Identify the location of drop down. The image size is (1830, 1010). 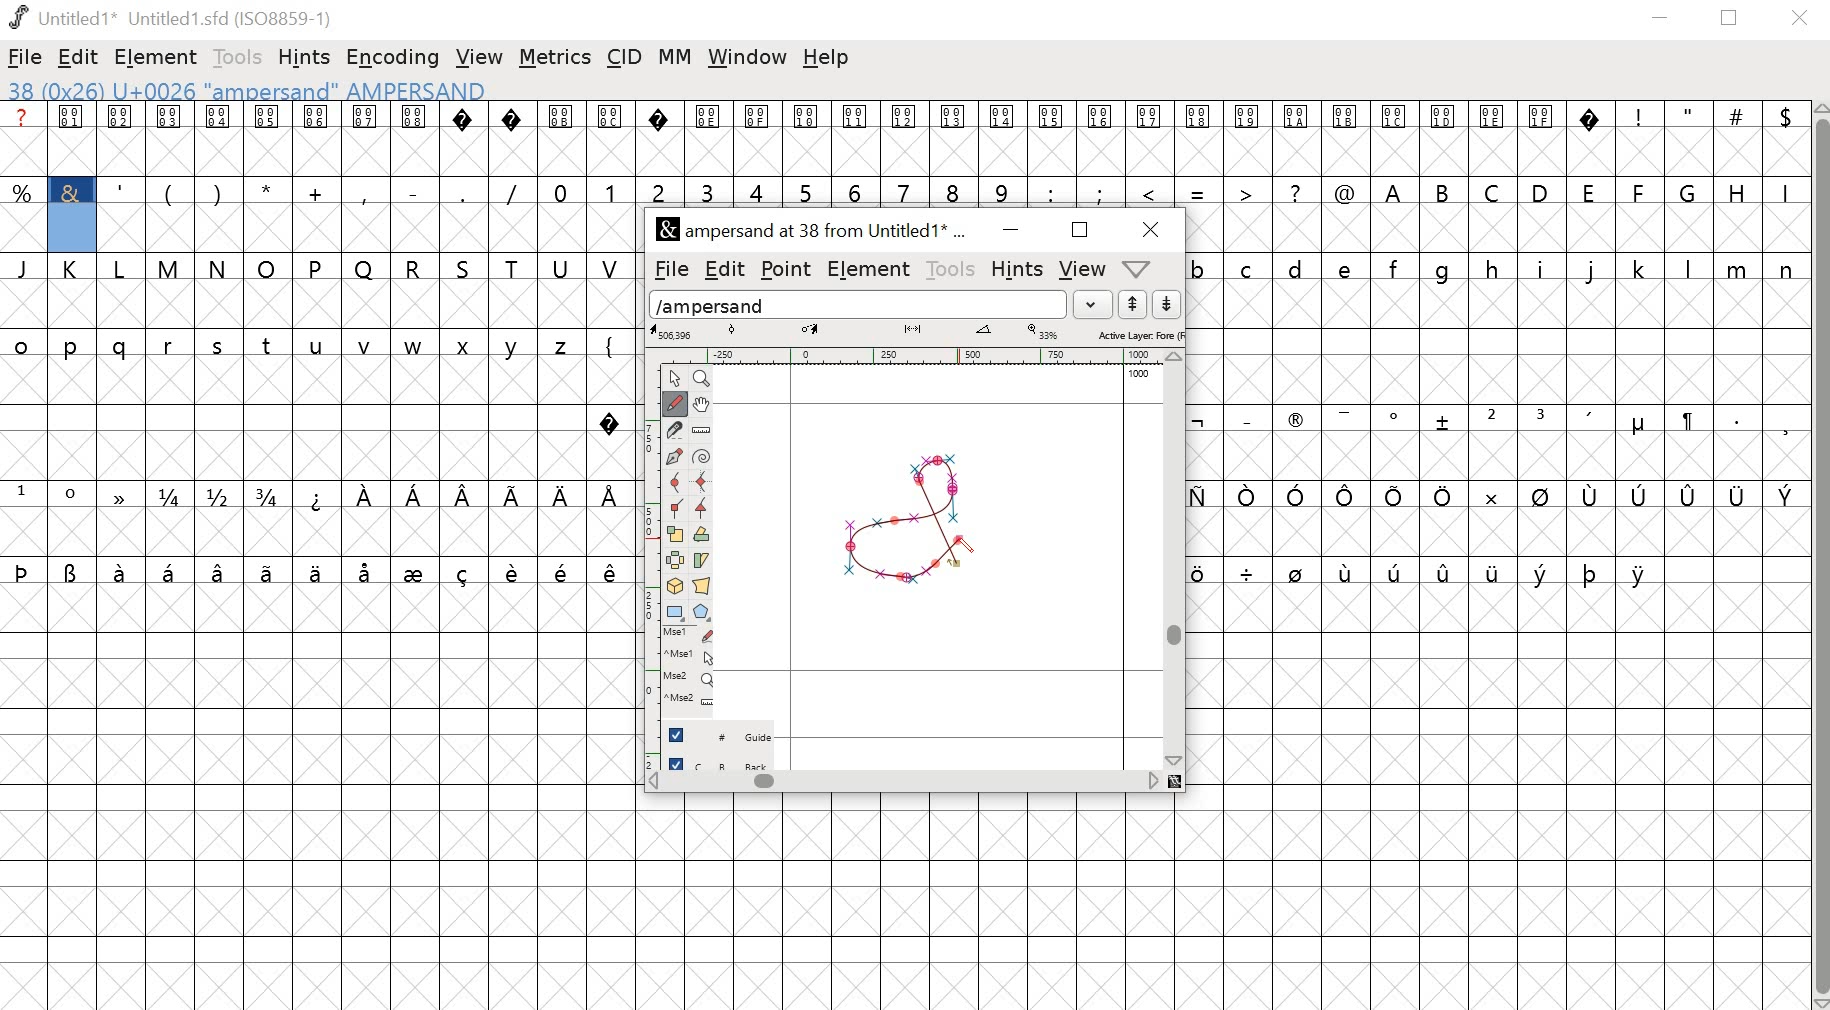
(1096, 304).